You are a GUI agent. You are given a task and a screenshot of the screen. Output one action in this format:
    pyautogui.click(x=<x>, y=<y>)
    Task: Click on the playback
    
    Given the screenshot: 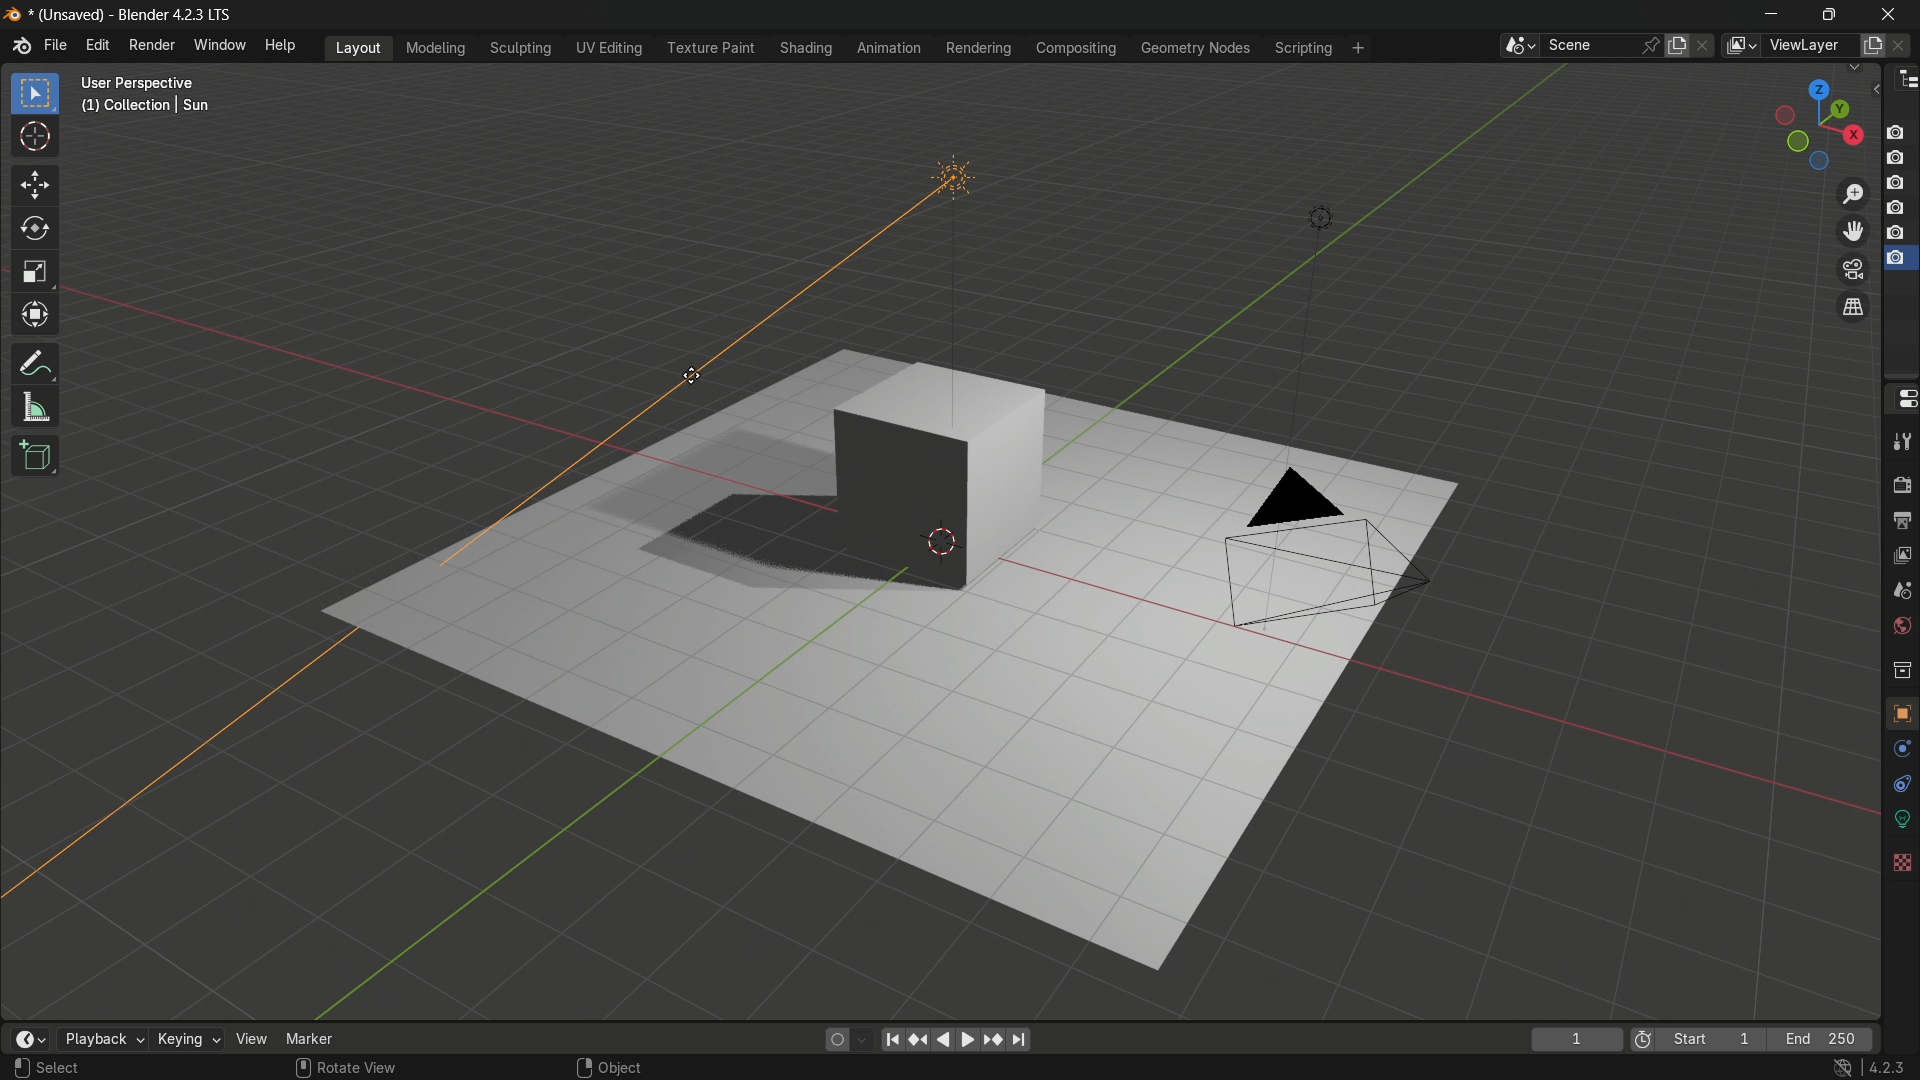 What is the action you would take?
    pyautogui.click(x=99, y=1039)
    